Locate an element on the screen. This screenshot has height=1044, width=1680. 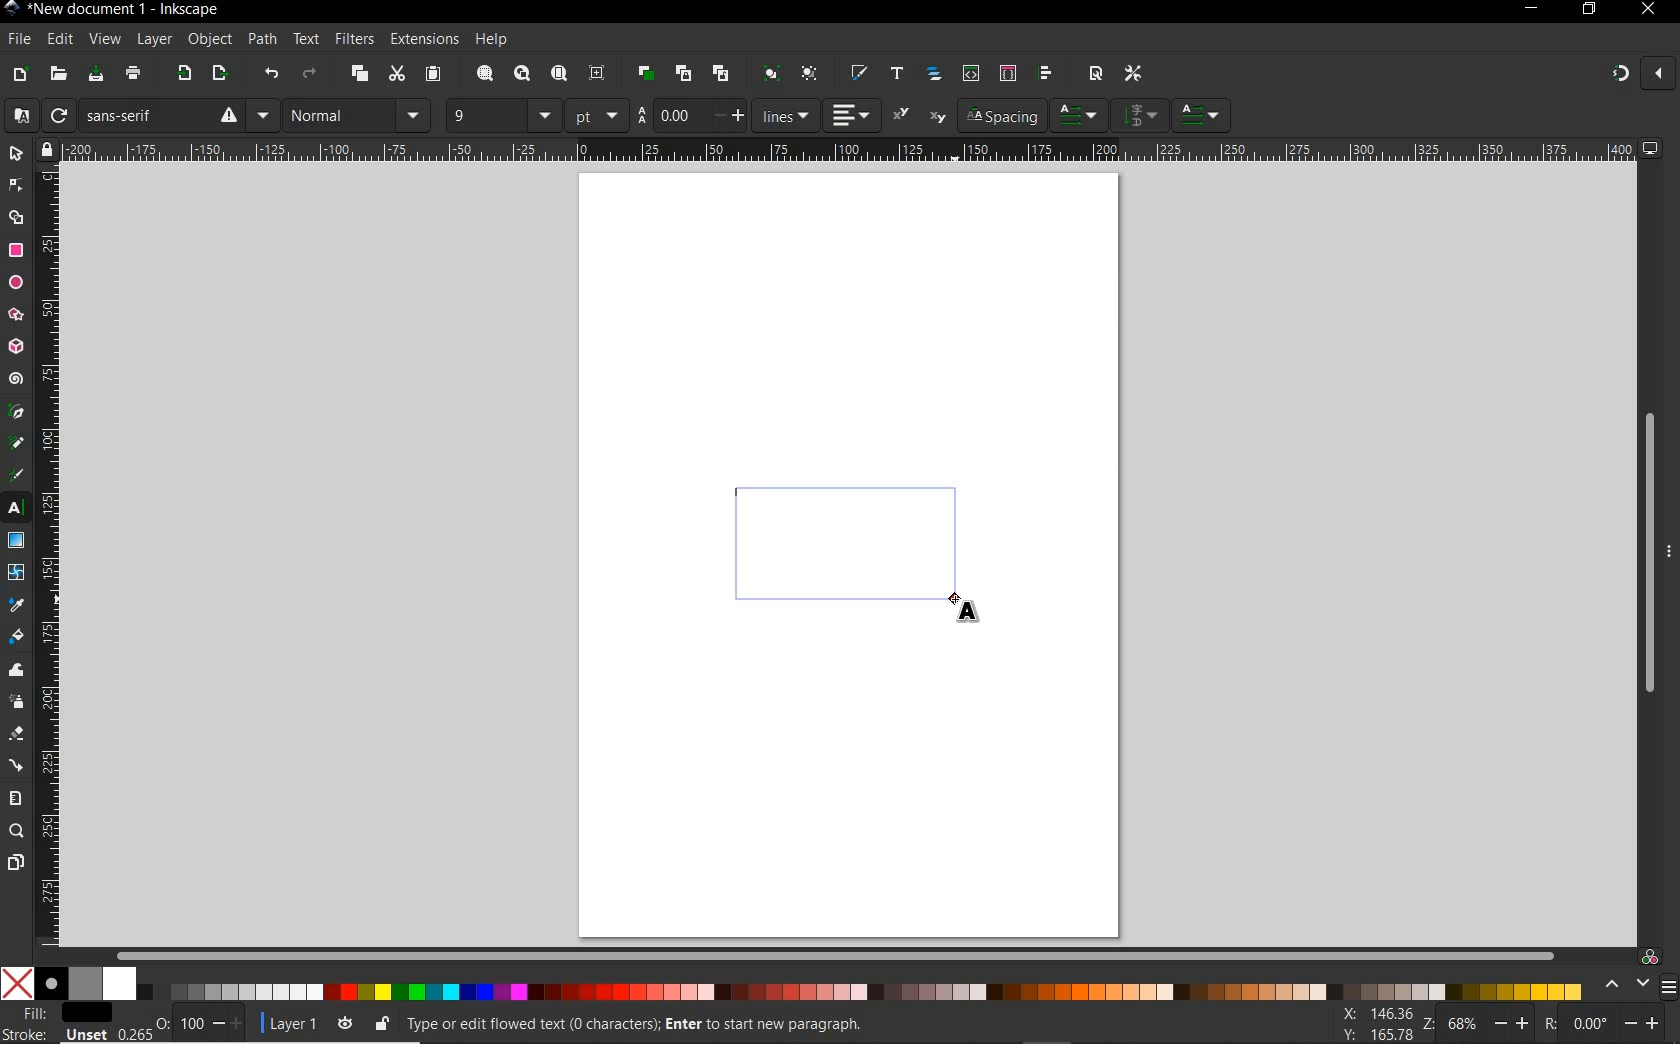
0 is located at coordinates (1590, 1023).